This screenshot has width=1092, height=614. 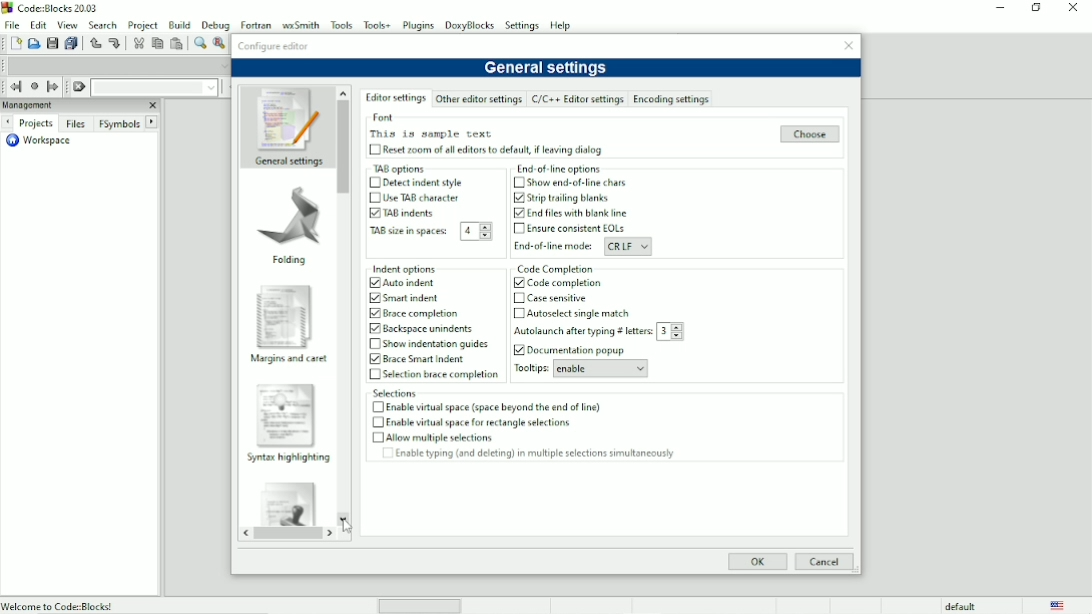 What do you see at coordinates (374, 150) in the screenshot?
I see `Chehckbox` at bounding box center [374, 150].